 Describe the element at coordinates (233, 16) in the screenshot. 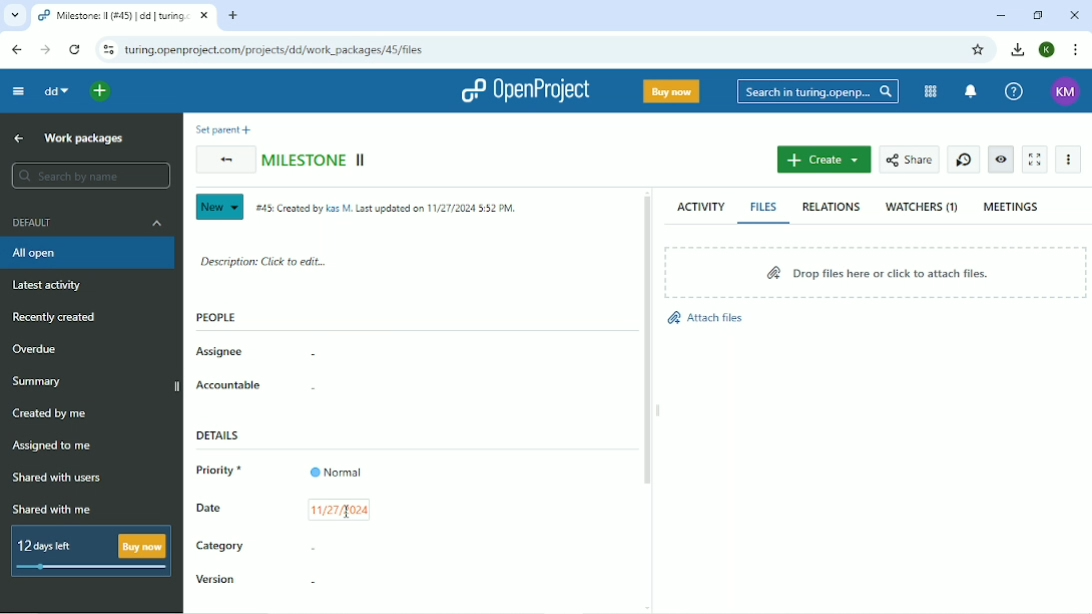

I see `New tab` at that location.